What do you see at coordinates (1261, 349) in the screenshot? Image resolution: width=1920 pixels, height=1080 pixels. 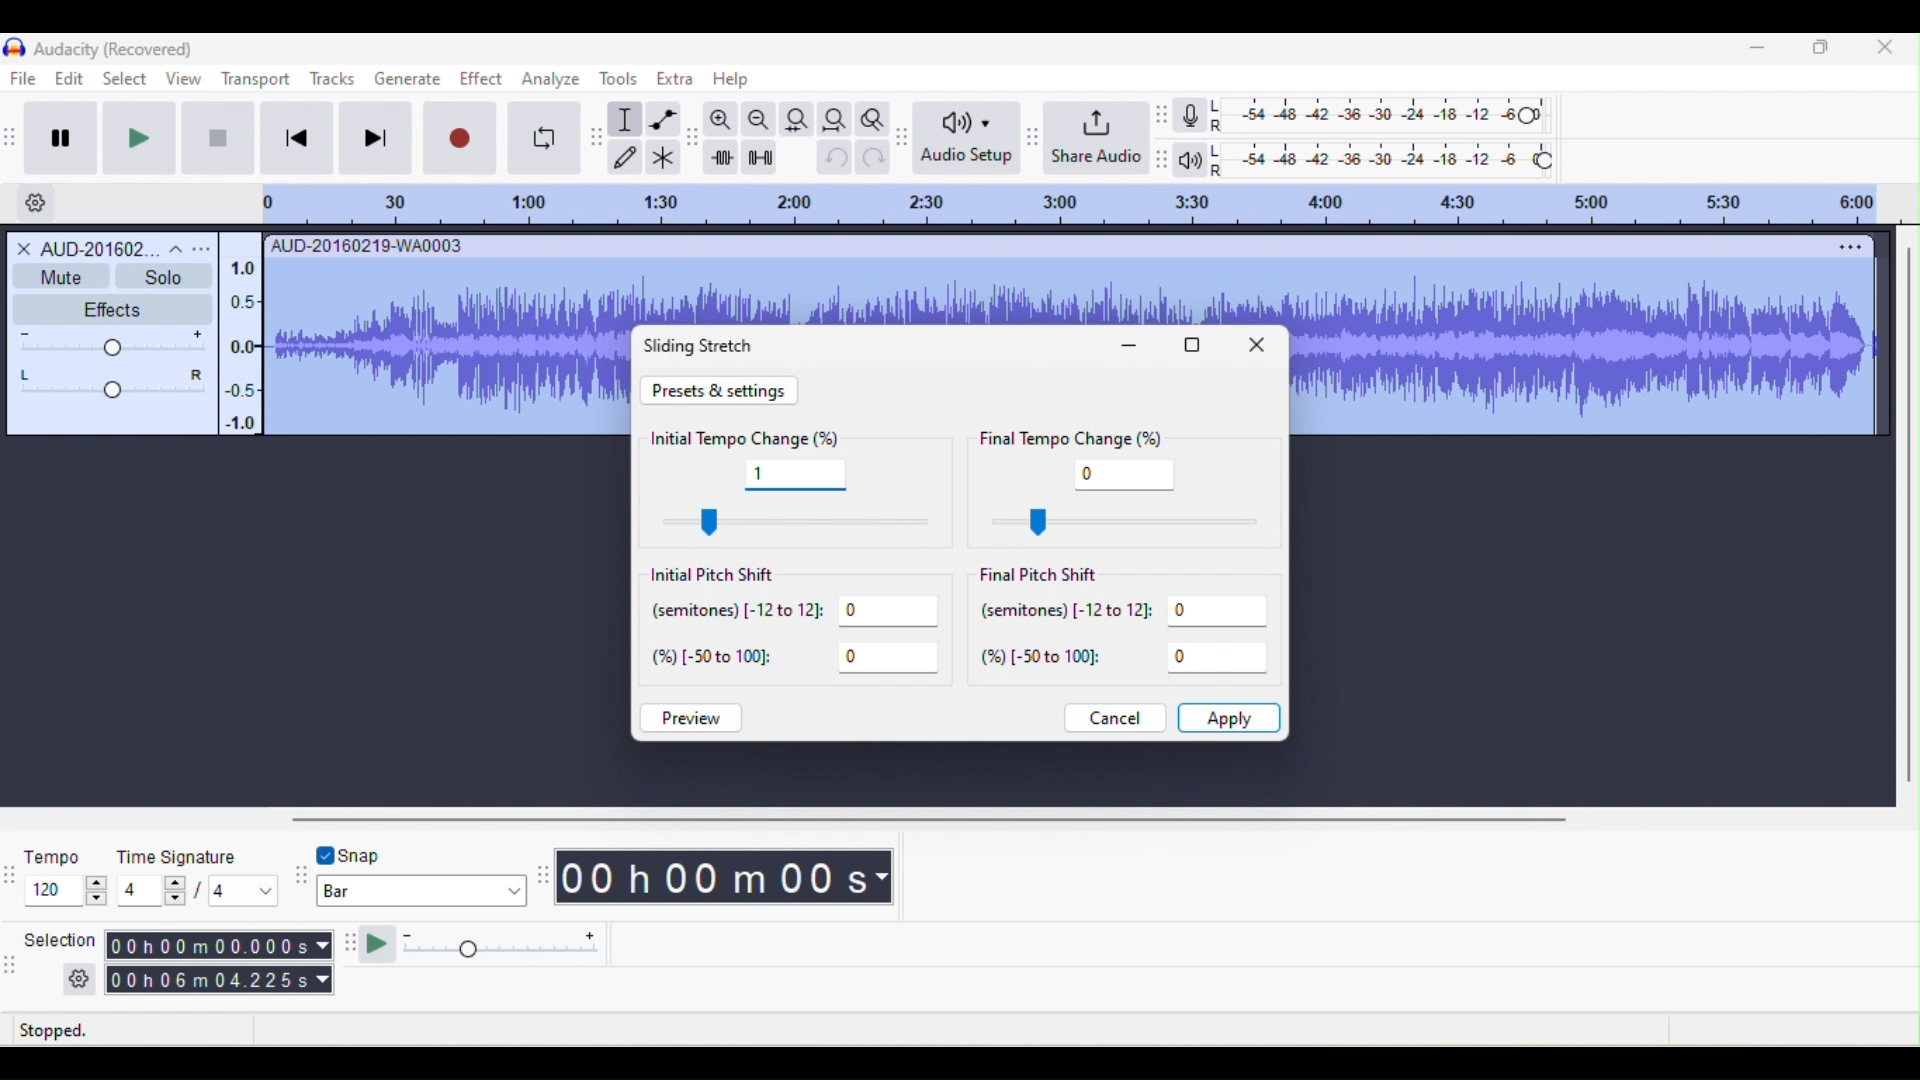 I see `close` at bounding box center [1261, 349].